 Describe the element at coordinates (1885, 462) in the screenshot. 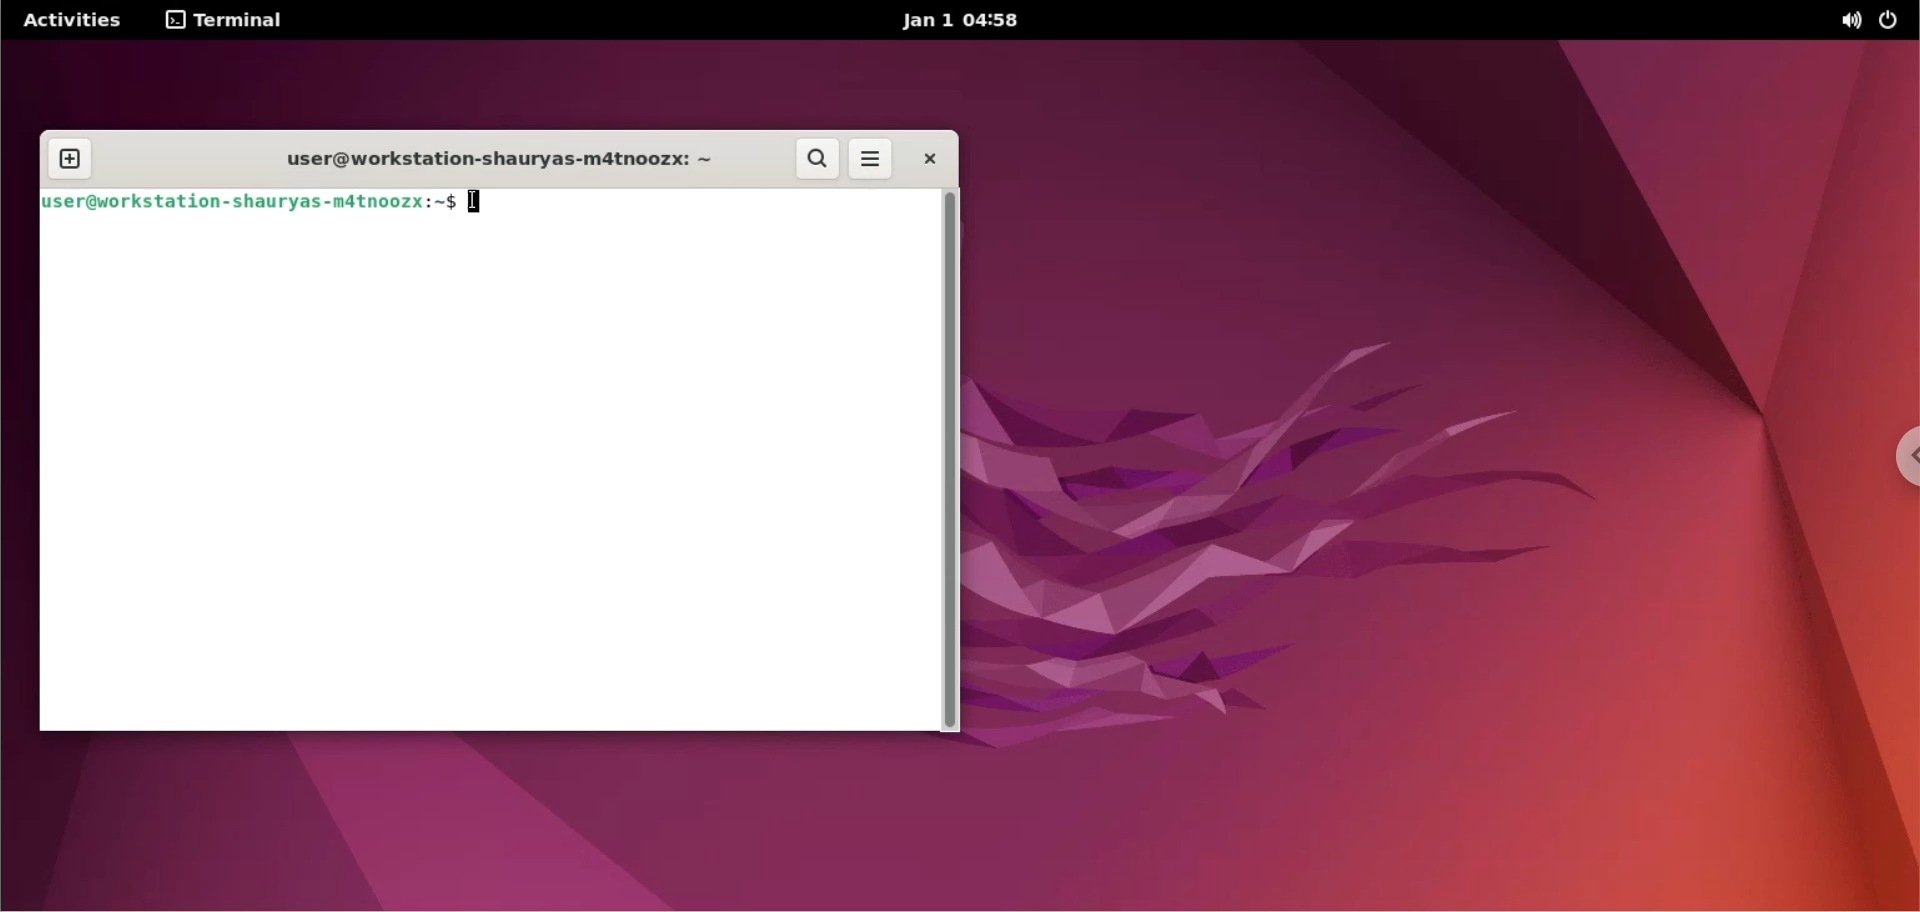

I see `chrome options` at that location.